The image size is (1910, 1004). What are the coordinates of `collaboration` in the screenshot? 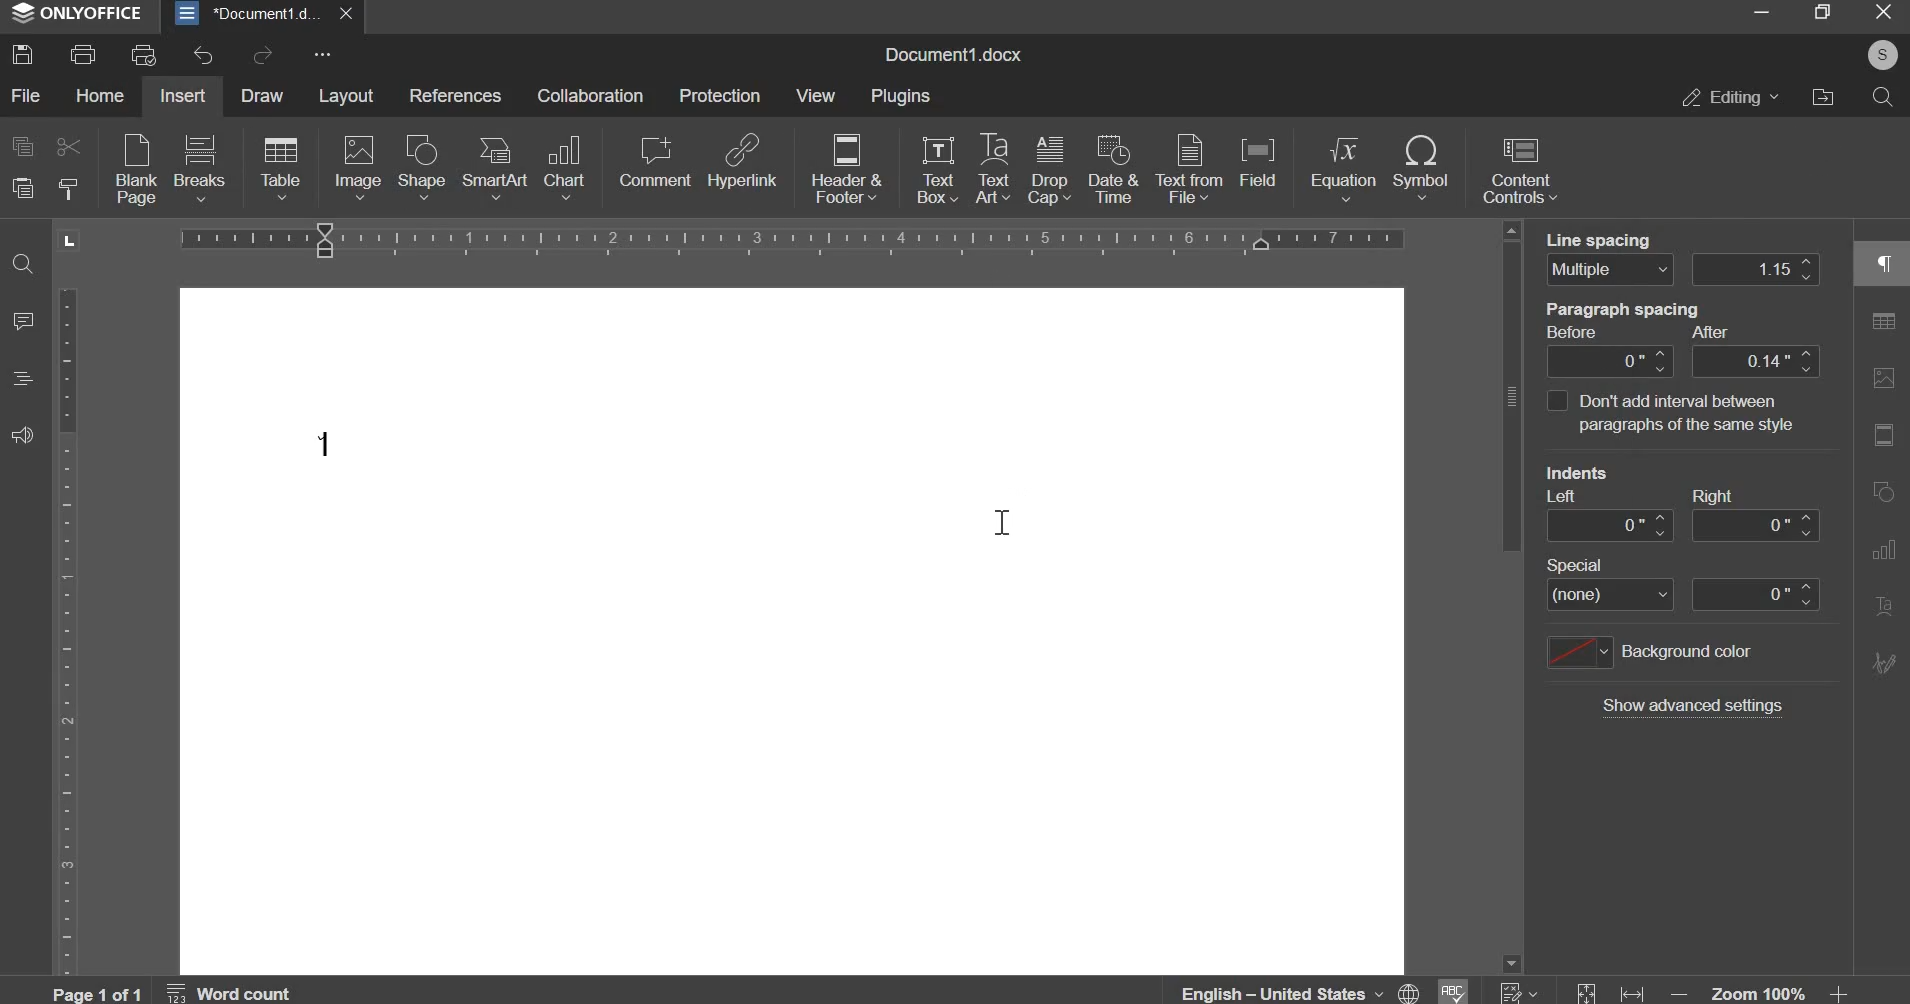 It's located at (590, 95).